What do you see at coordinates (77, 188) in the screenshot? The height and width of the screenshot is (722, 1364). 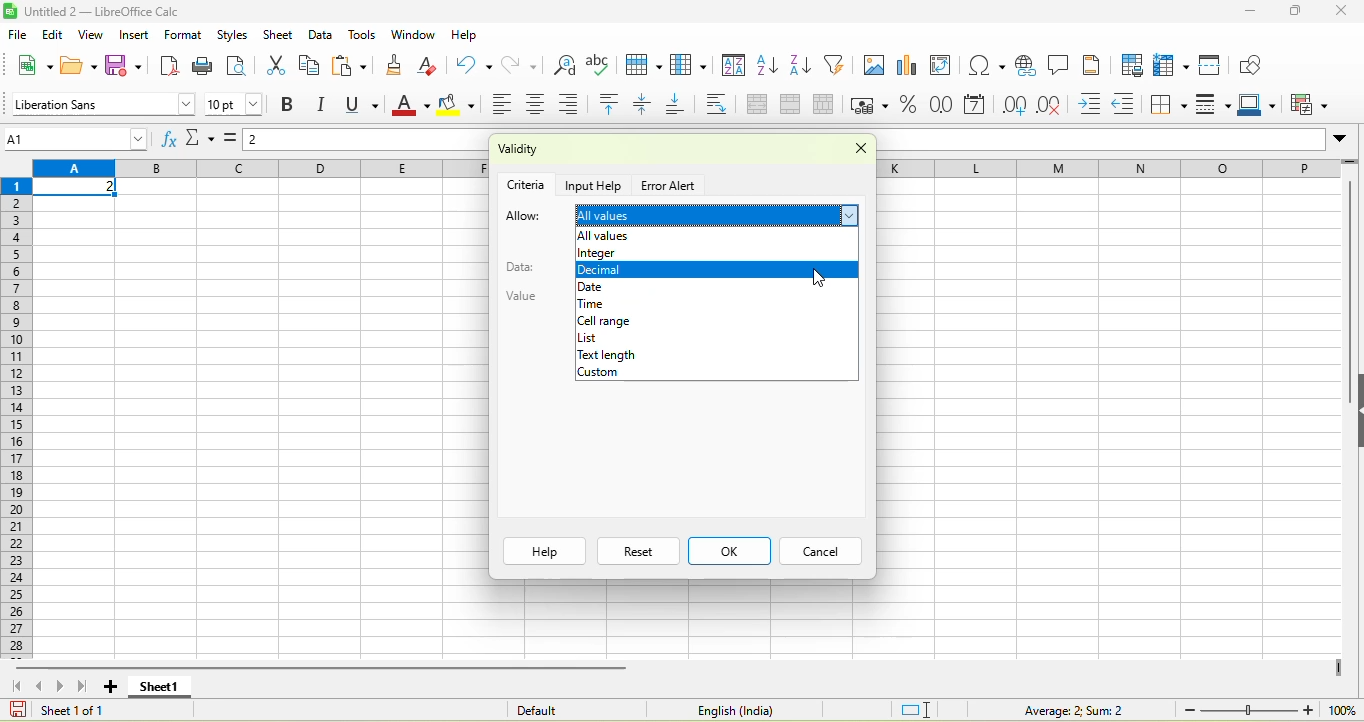 I see `selected cell` at bounding box center [77, 188].